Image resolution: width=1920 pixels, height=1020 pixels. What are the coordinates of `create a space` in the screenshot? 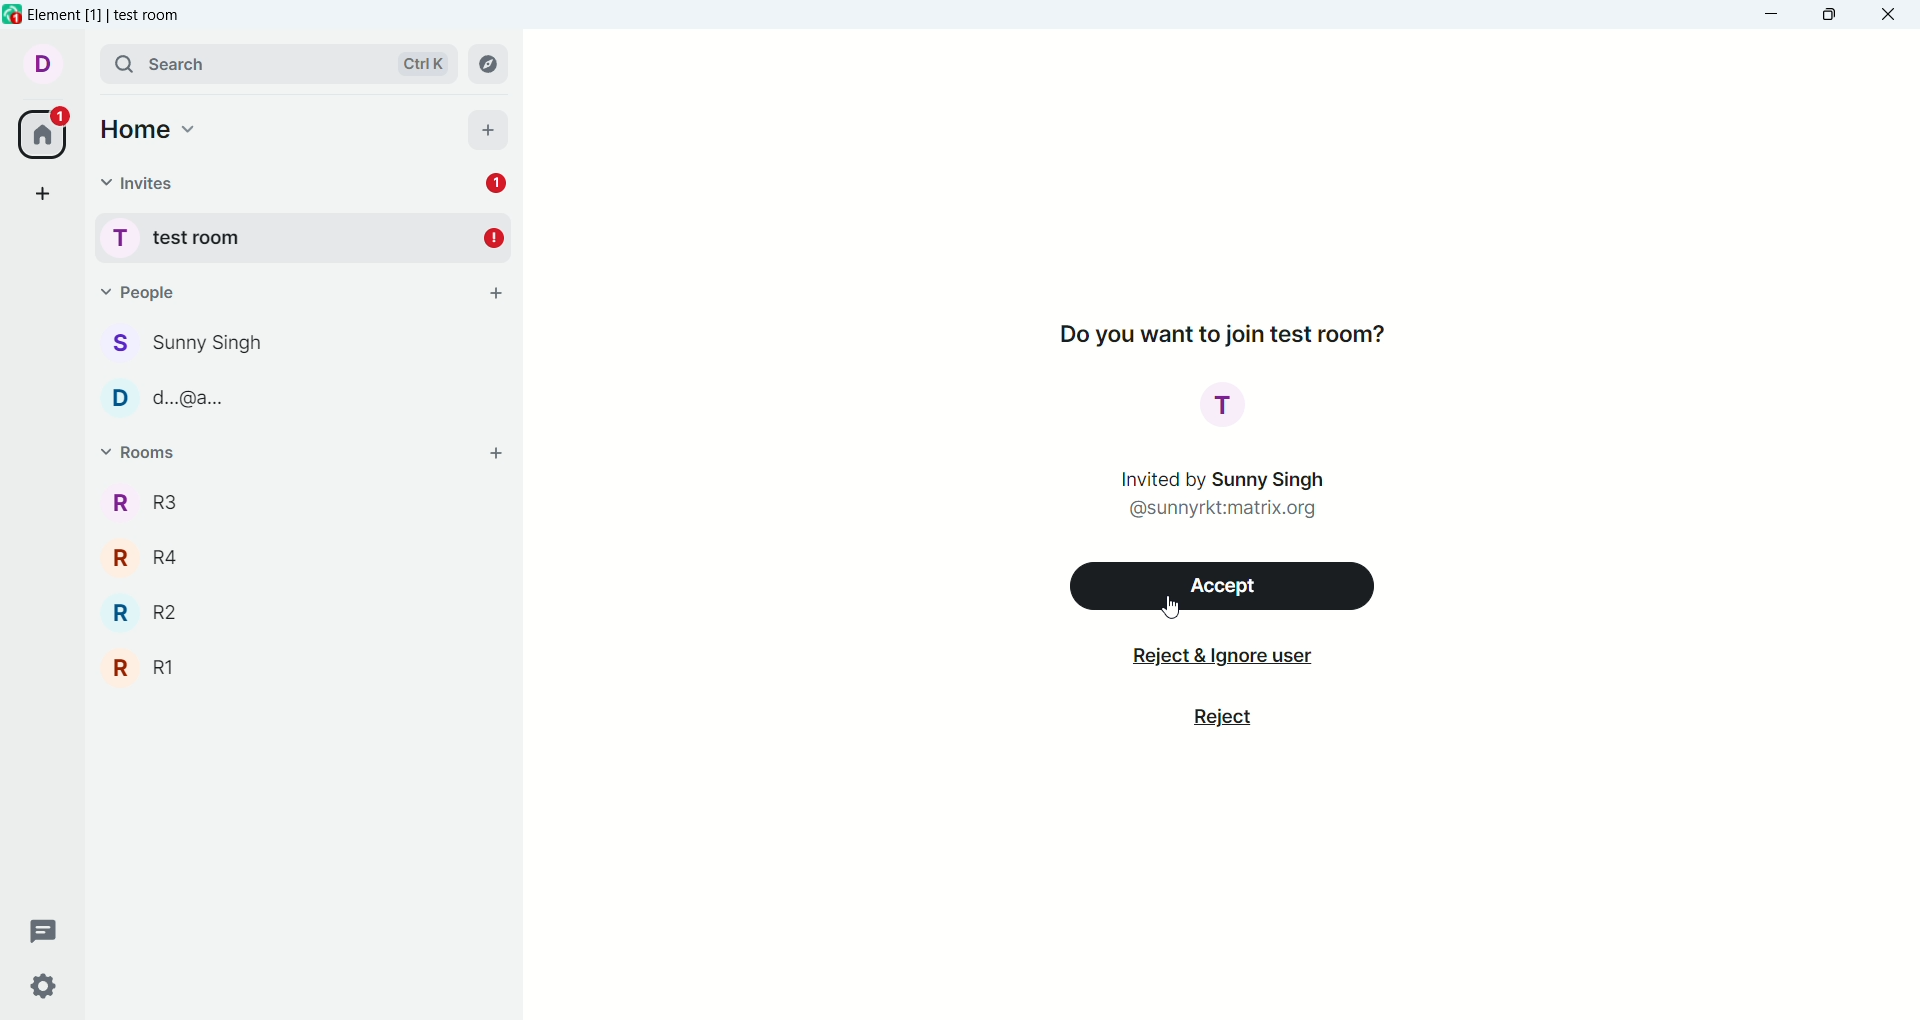 It's located at (43, 192).